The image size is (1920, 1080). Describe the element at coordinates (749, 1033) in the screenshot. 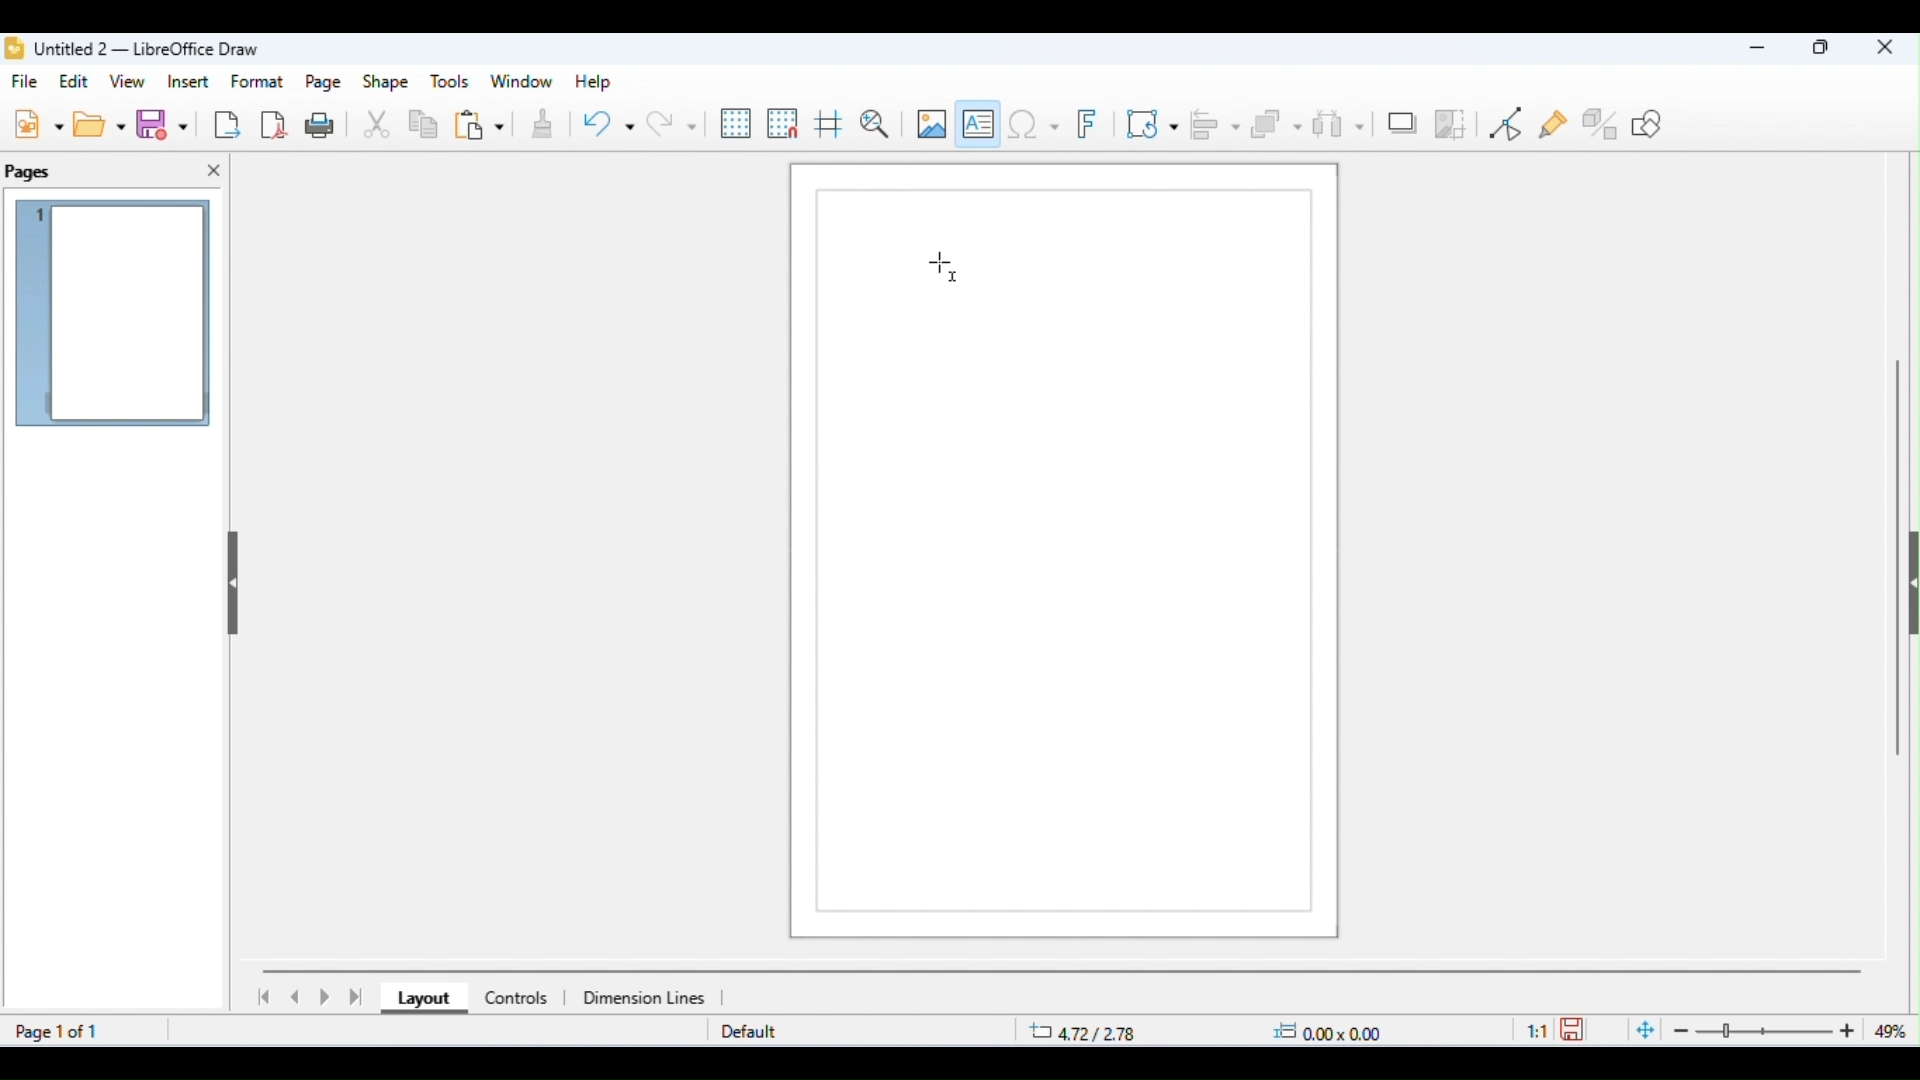

I see `default` at that location.